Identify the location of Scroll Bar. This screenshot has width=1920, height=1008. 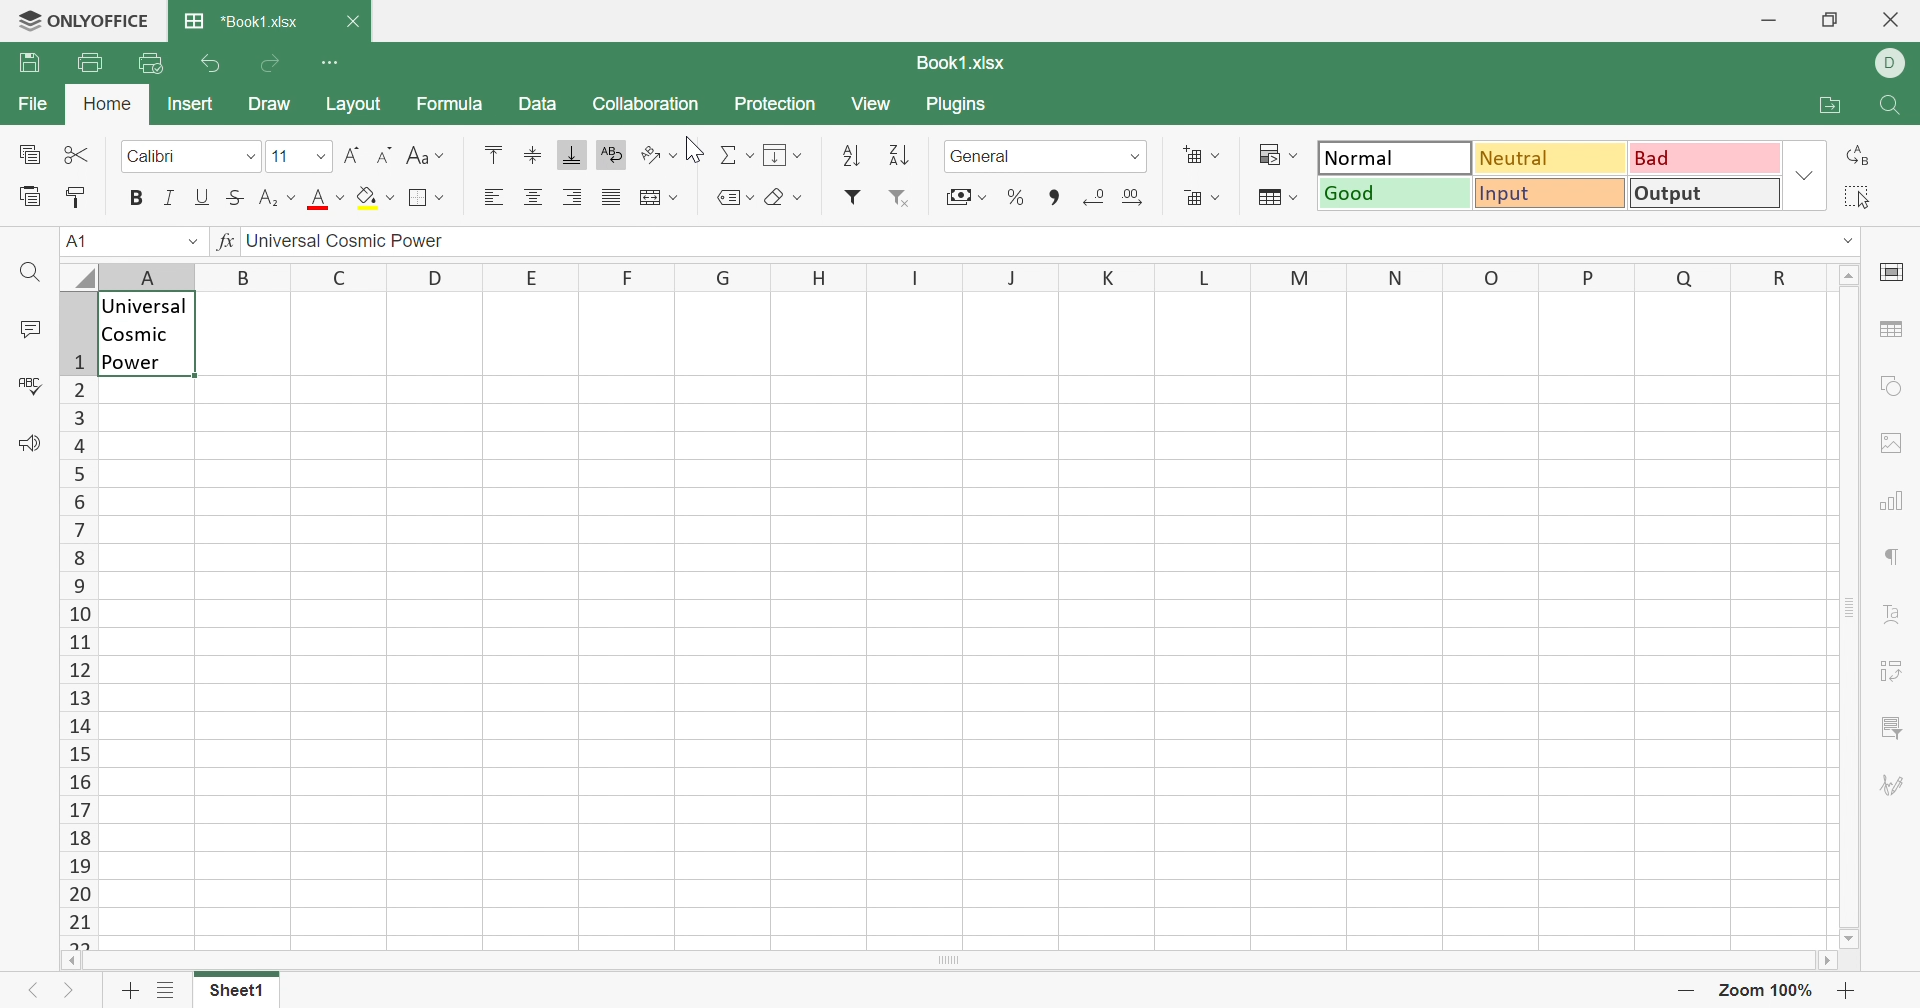
(1853, 611).